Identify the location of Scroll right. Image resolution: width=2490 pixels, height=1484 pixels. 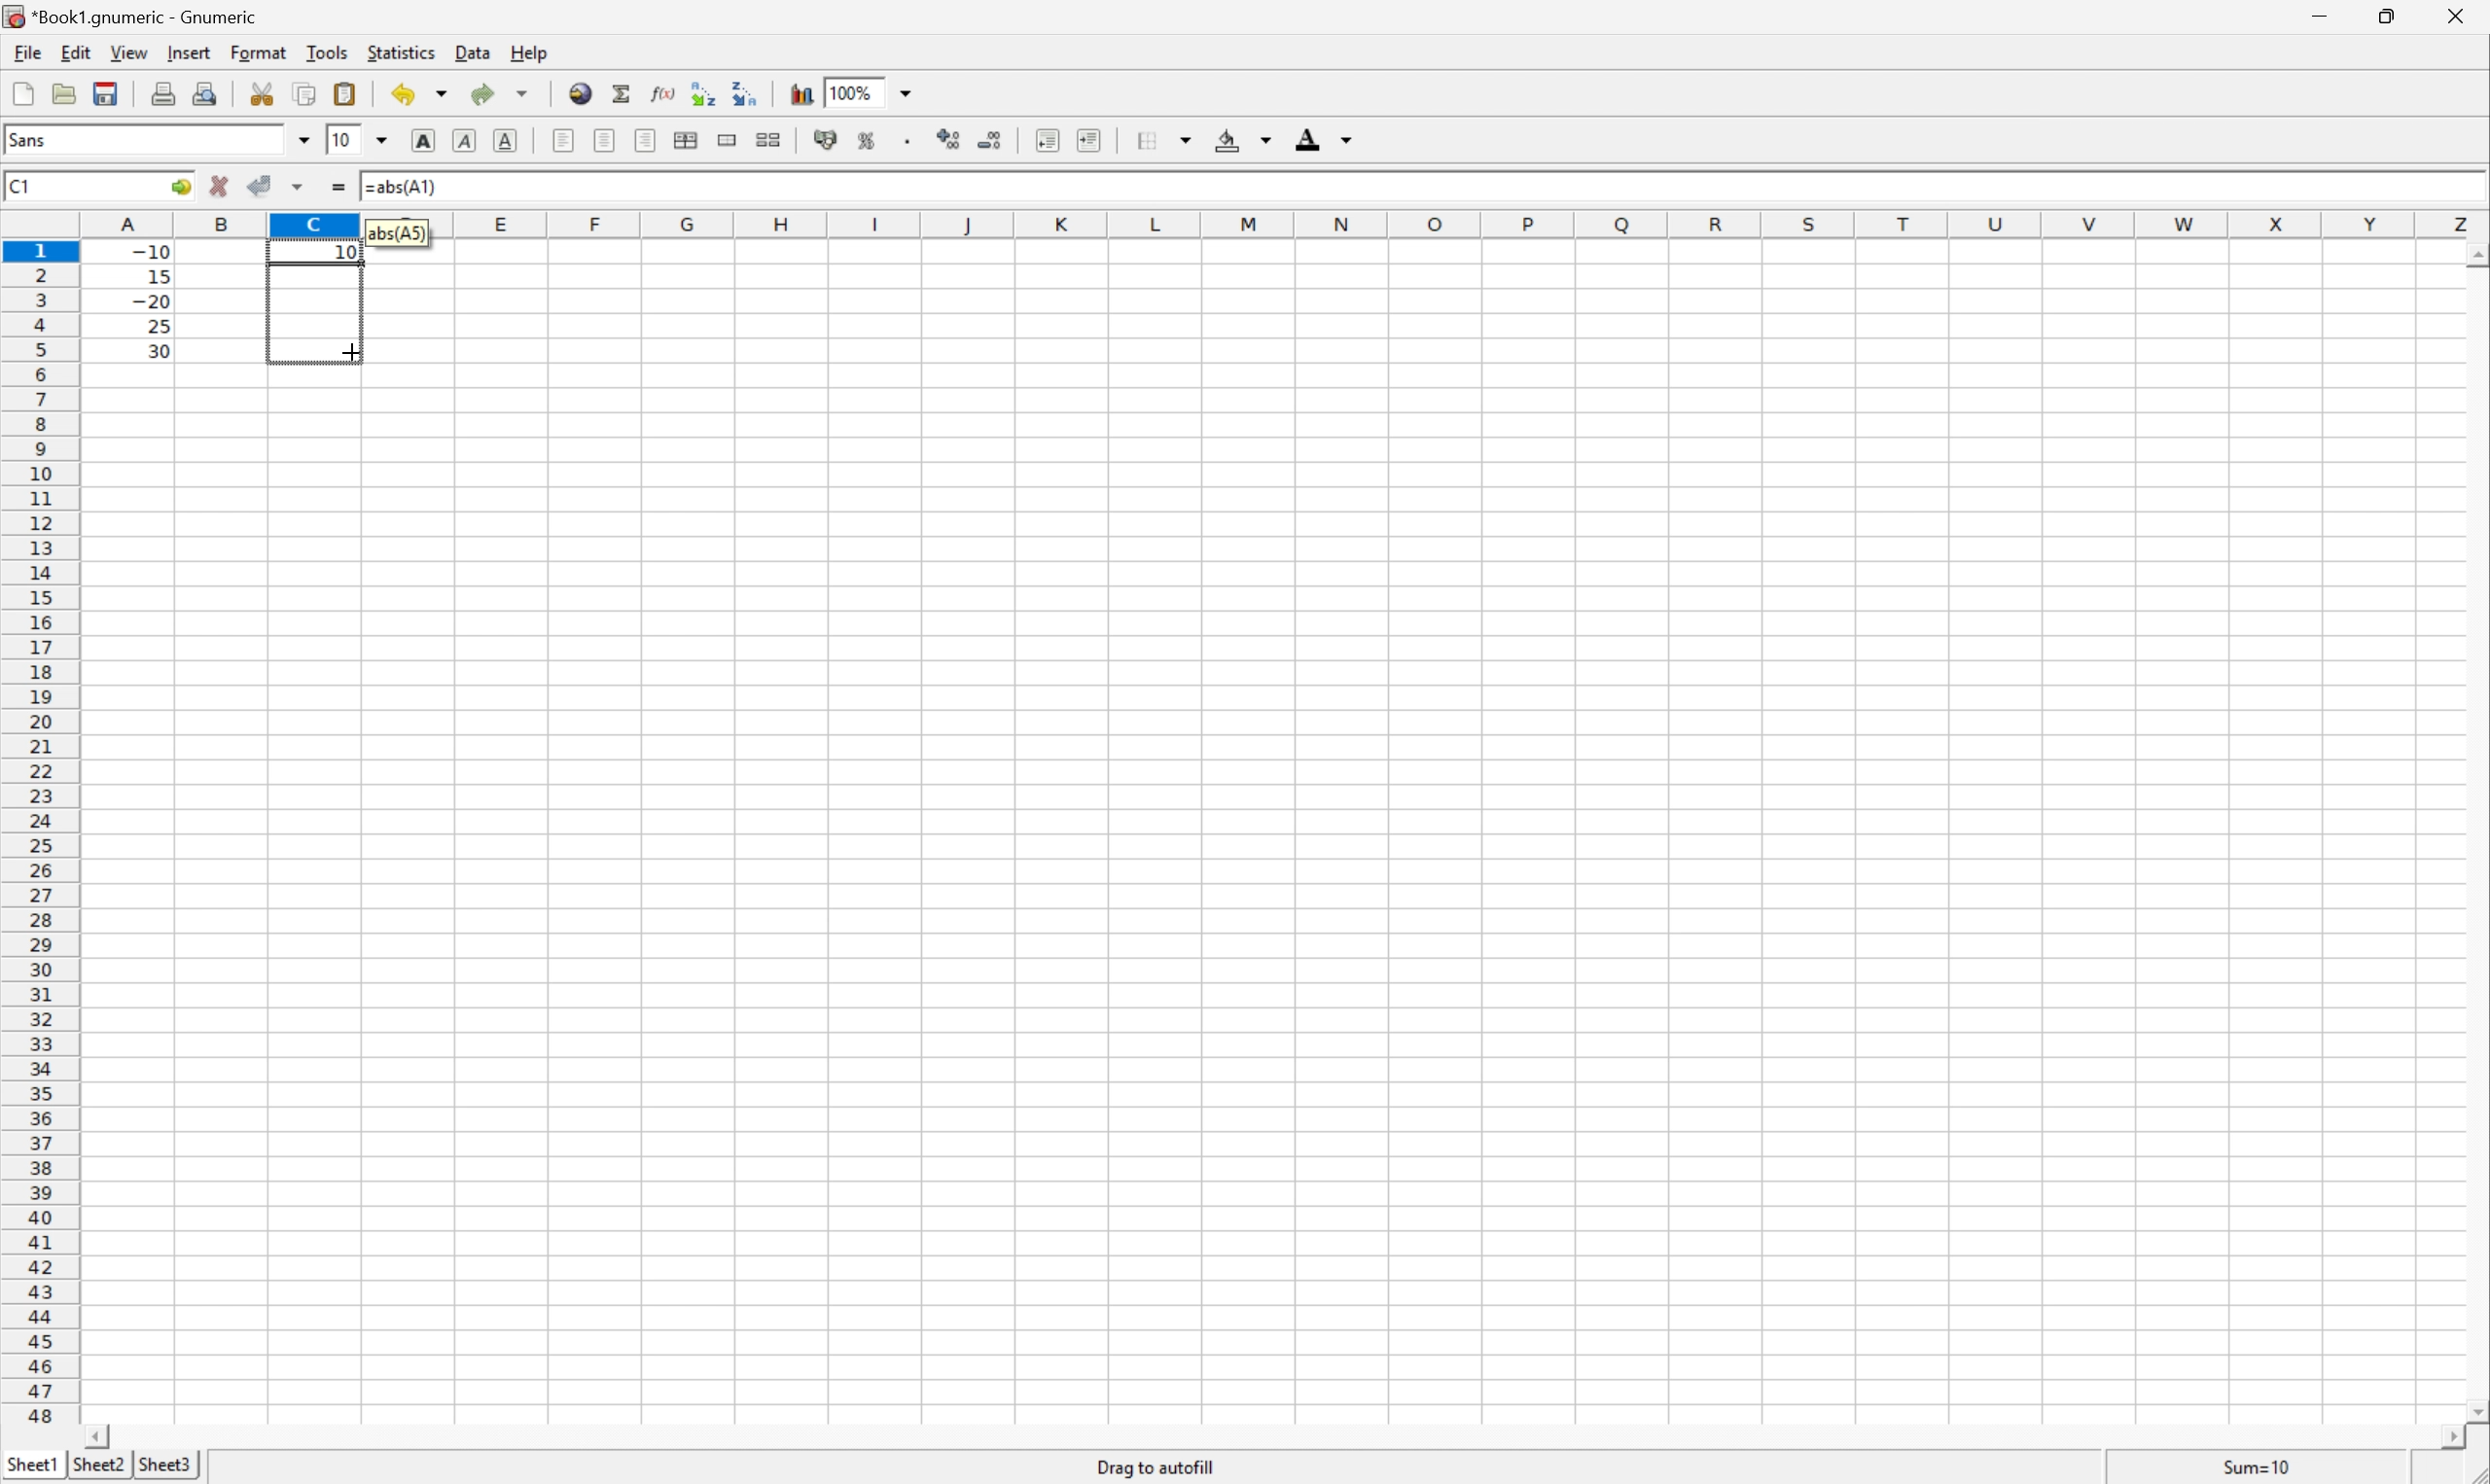
(2442, 1438).